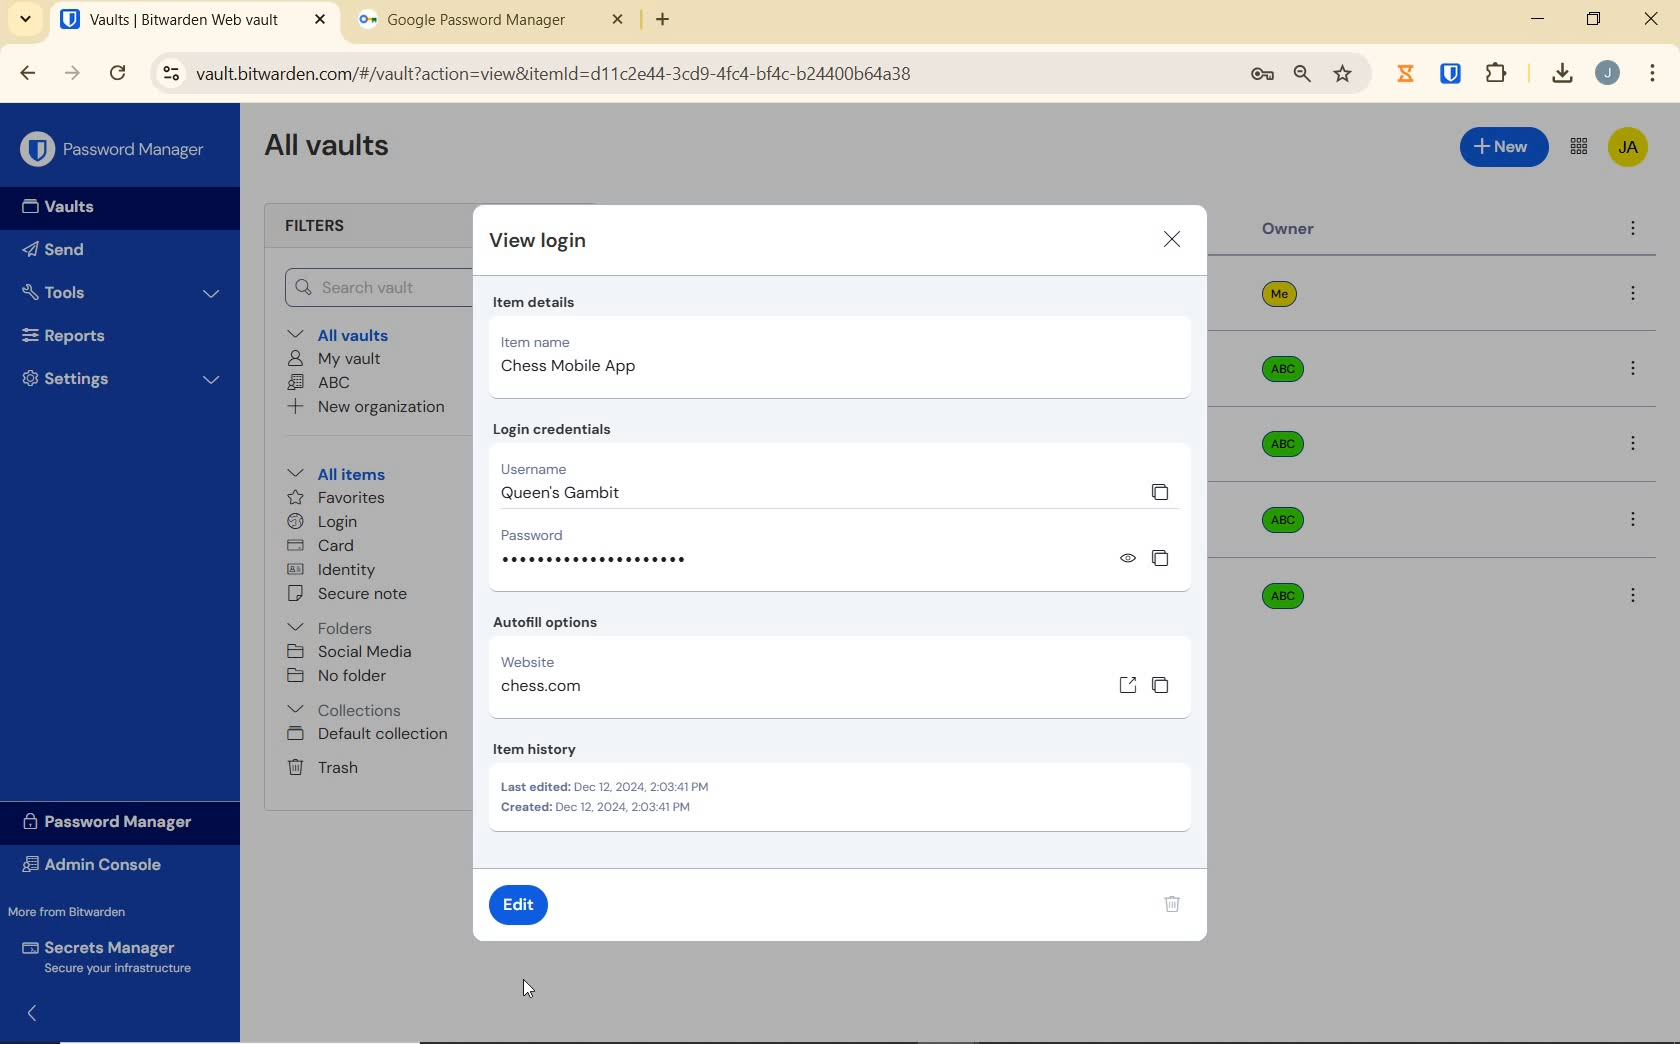 This screenshot has height=1044, width=1680. Describe the element at coordinates (1628, 149) in the screenshot. I see `Bitwarden Account` at that location.